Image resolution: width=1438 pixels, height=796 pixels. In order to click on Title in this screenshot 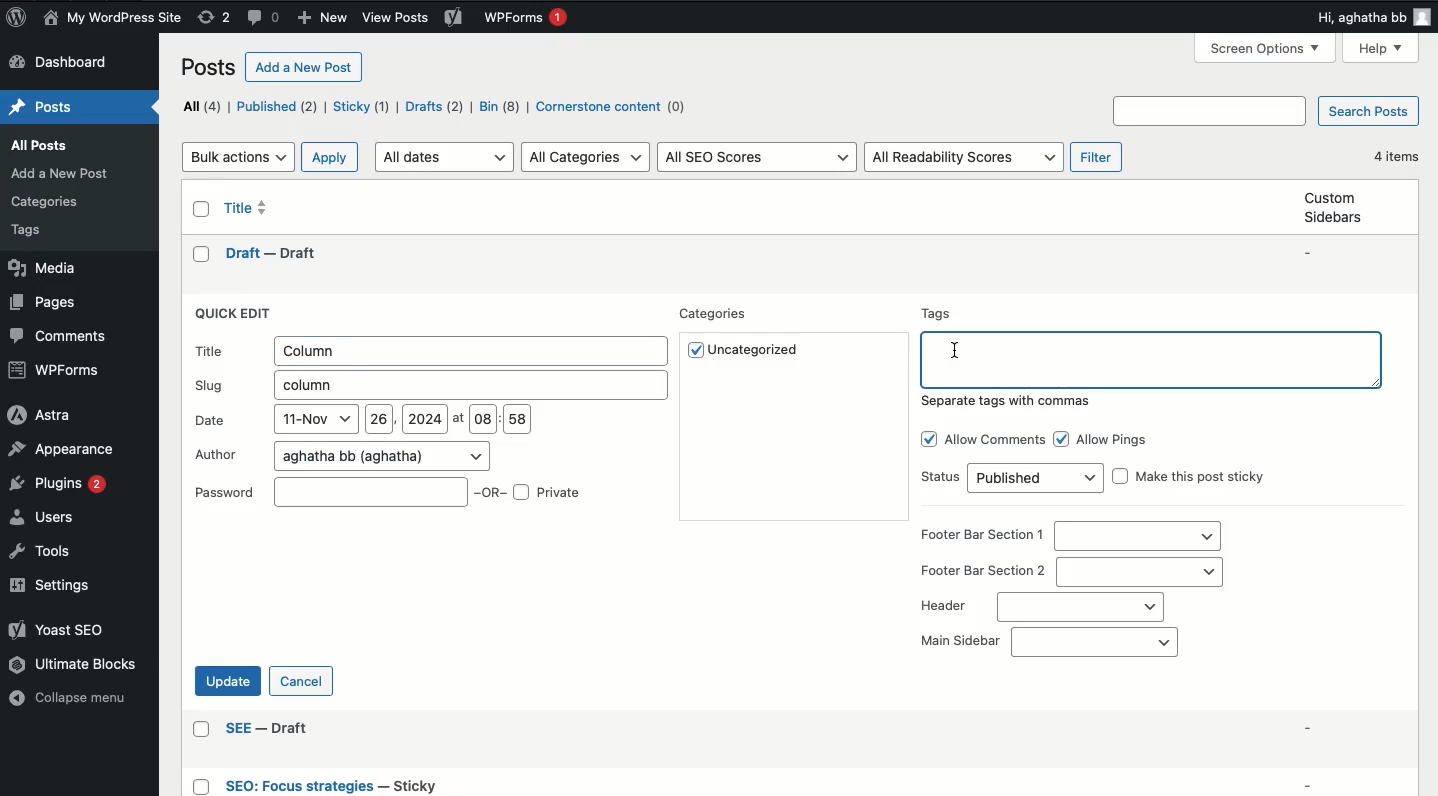, I will do `click(250, 207)`.